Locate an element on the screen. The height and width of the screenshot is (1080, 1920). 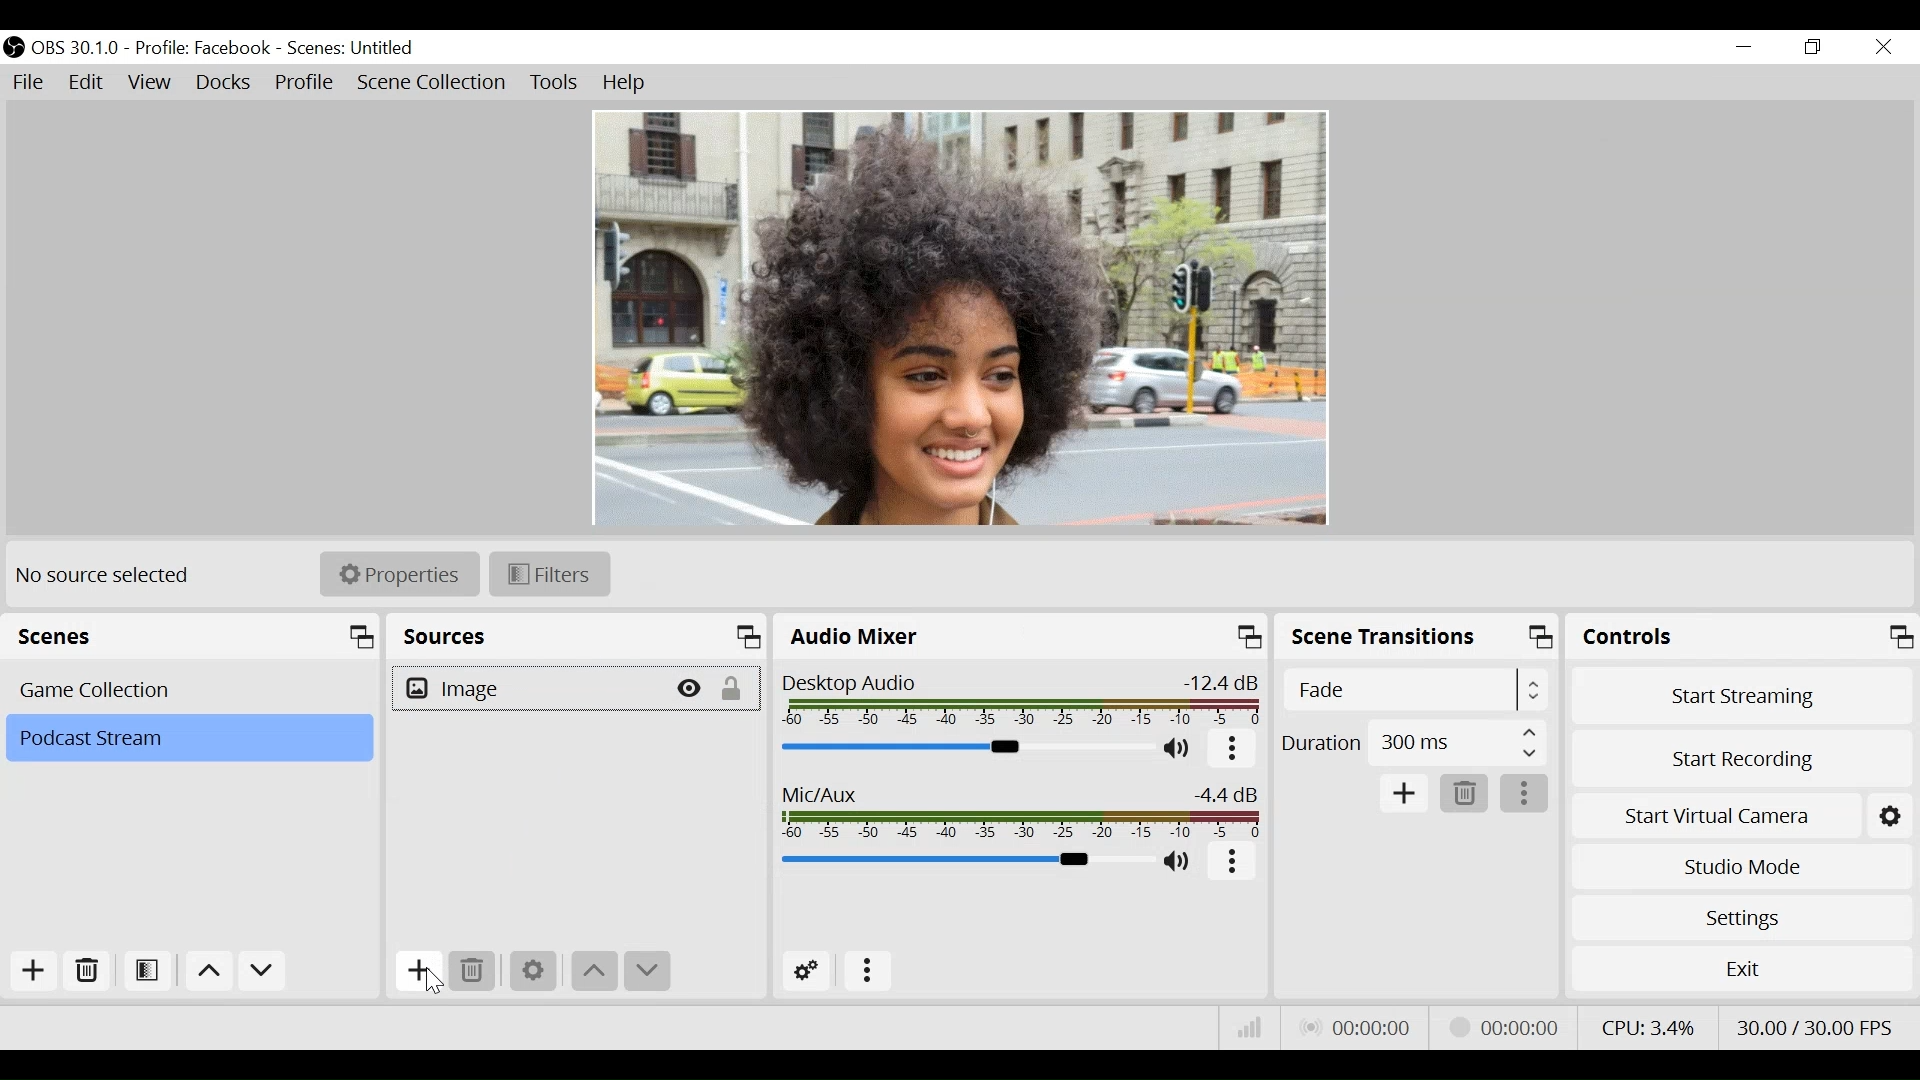
CPU Usage is located at coordinates (1645, 1025).